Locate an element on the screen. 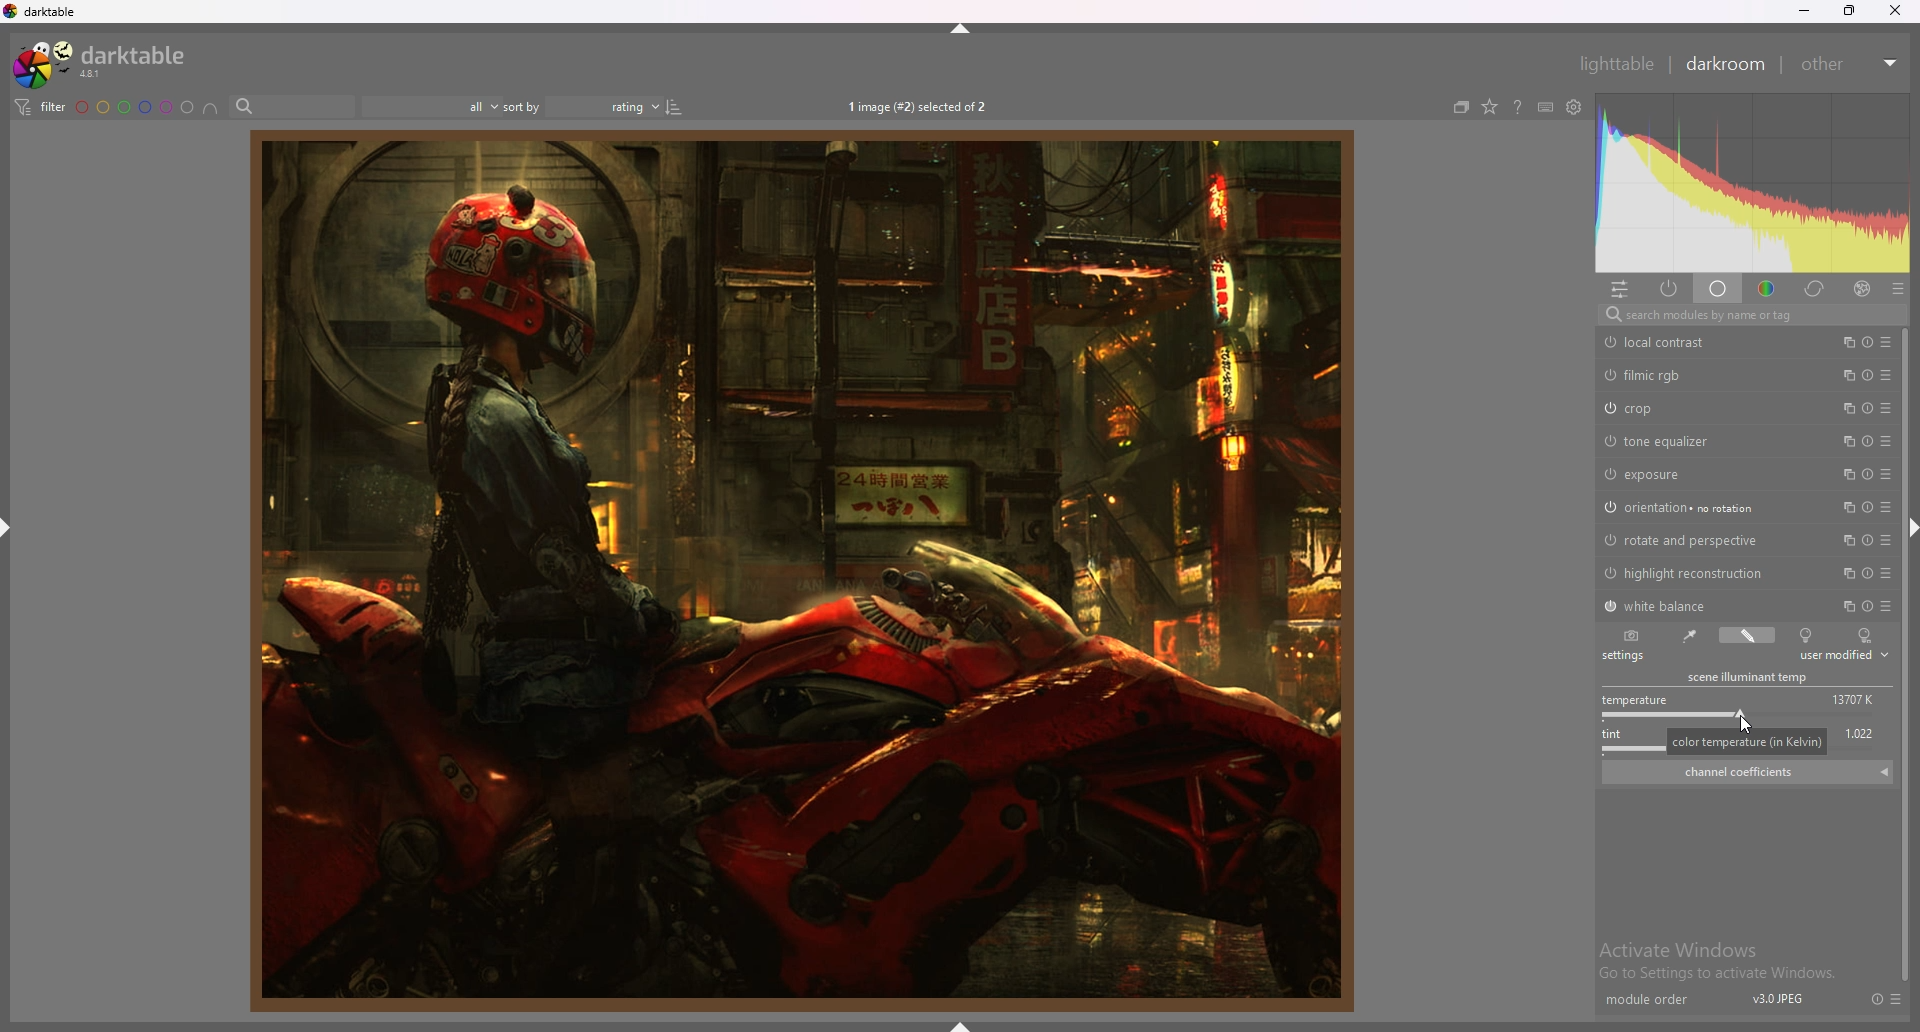  presets is located at coordinates (1885, 540).